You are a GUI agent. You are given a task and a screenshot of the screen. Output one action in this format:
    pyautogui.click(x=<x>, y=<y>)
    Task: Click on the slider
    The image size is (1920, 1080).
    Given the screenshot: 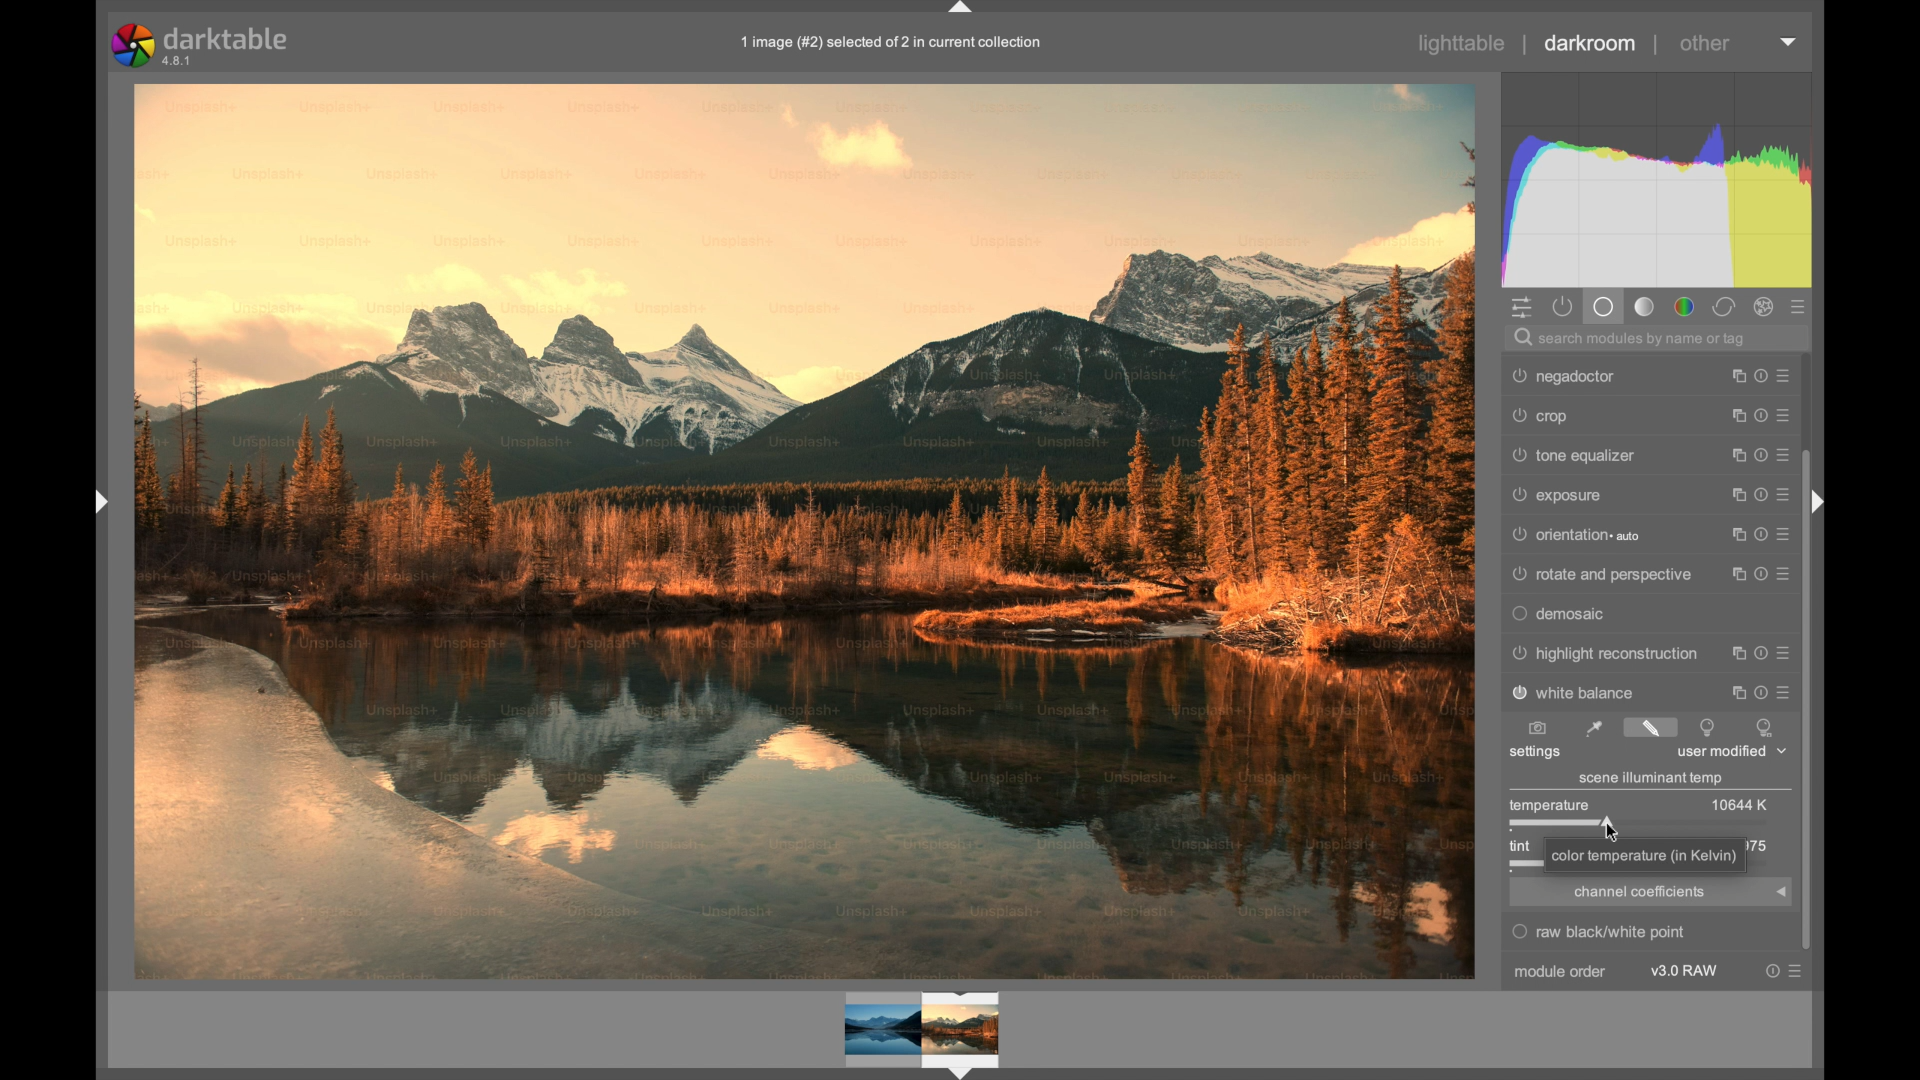 What is the action you would take?
    pyautogui.click(x=1564, y=823)
    